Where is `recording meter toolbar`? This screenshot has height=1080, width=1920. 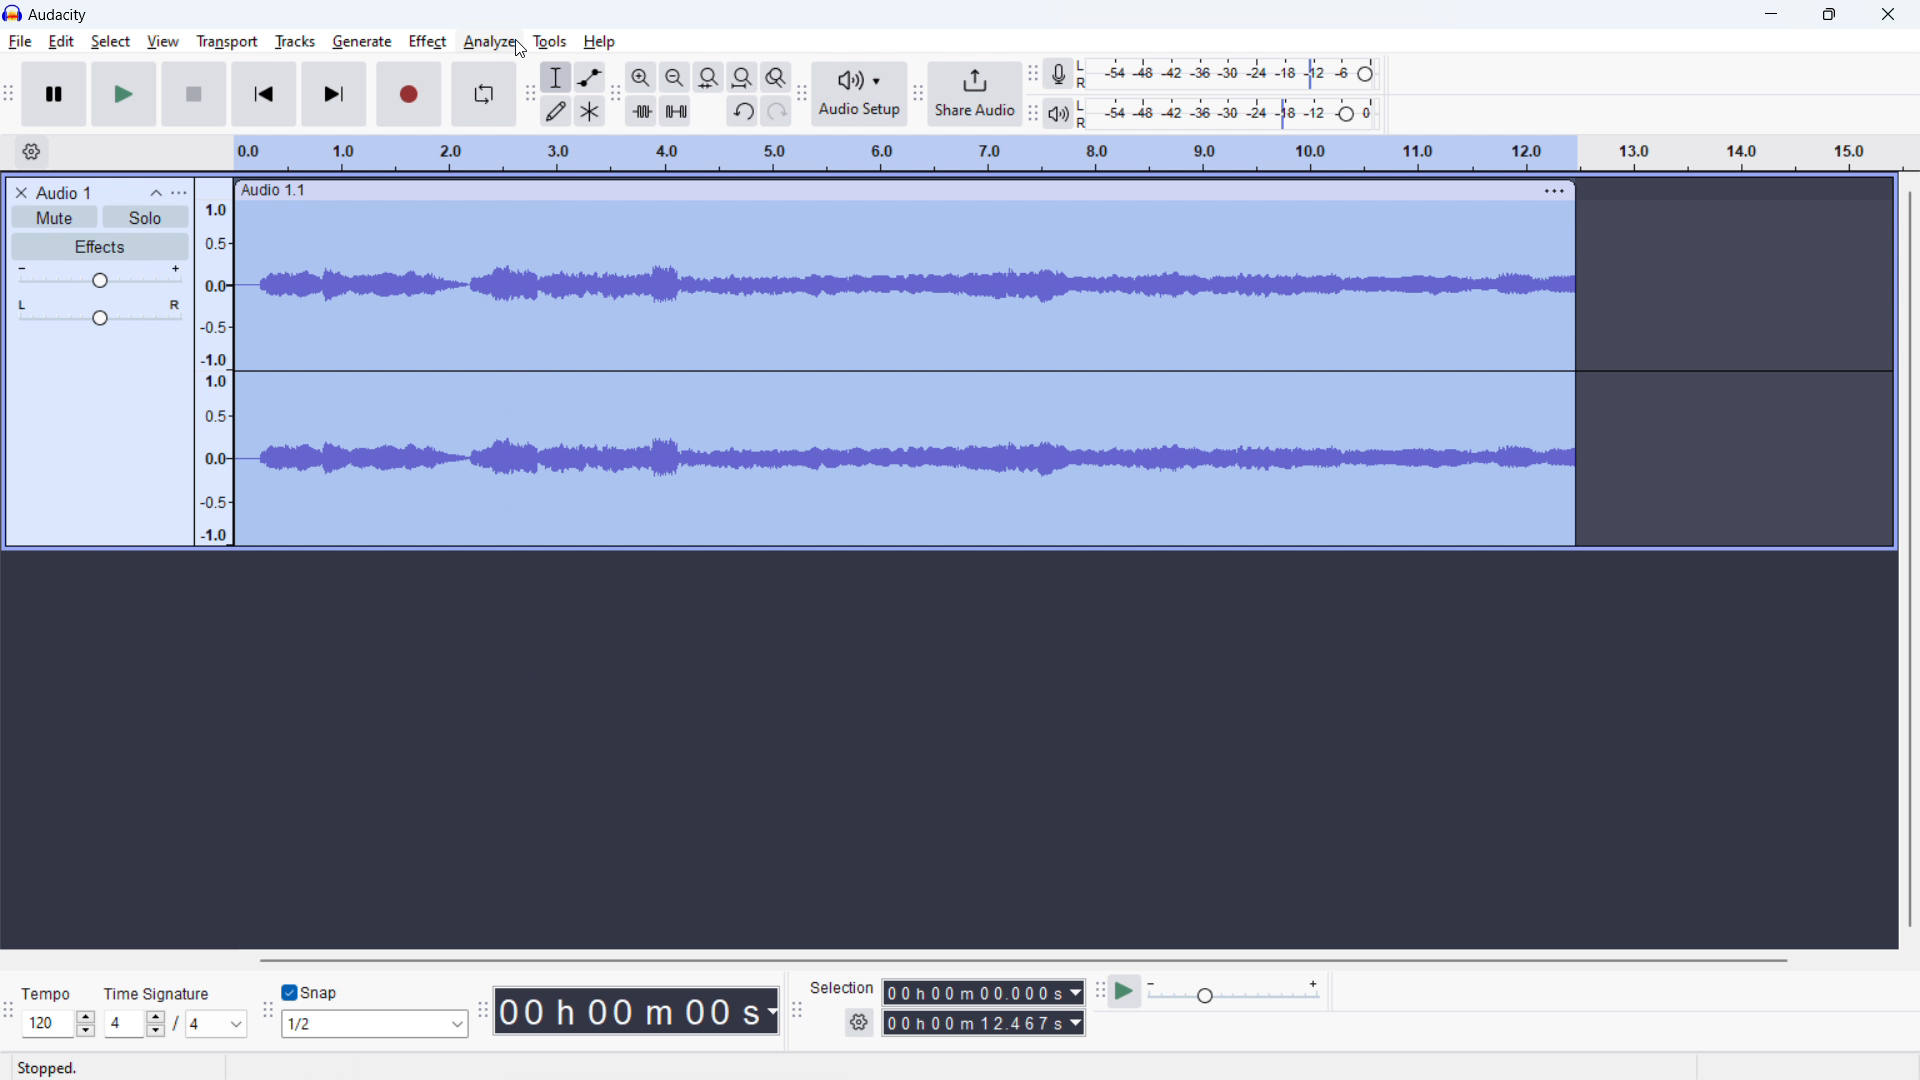 recording meter toolbar is located at coordinates (1031, 76).